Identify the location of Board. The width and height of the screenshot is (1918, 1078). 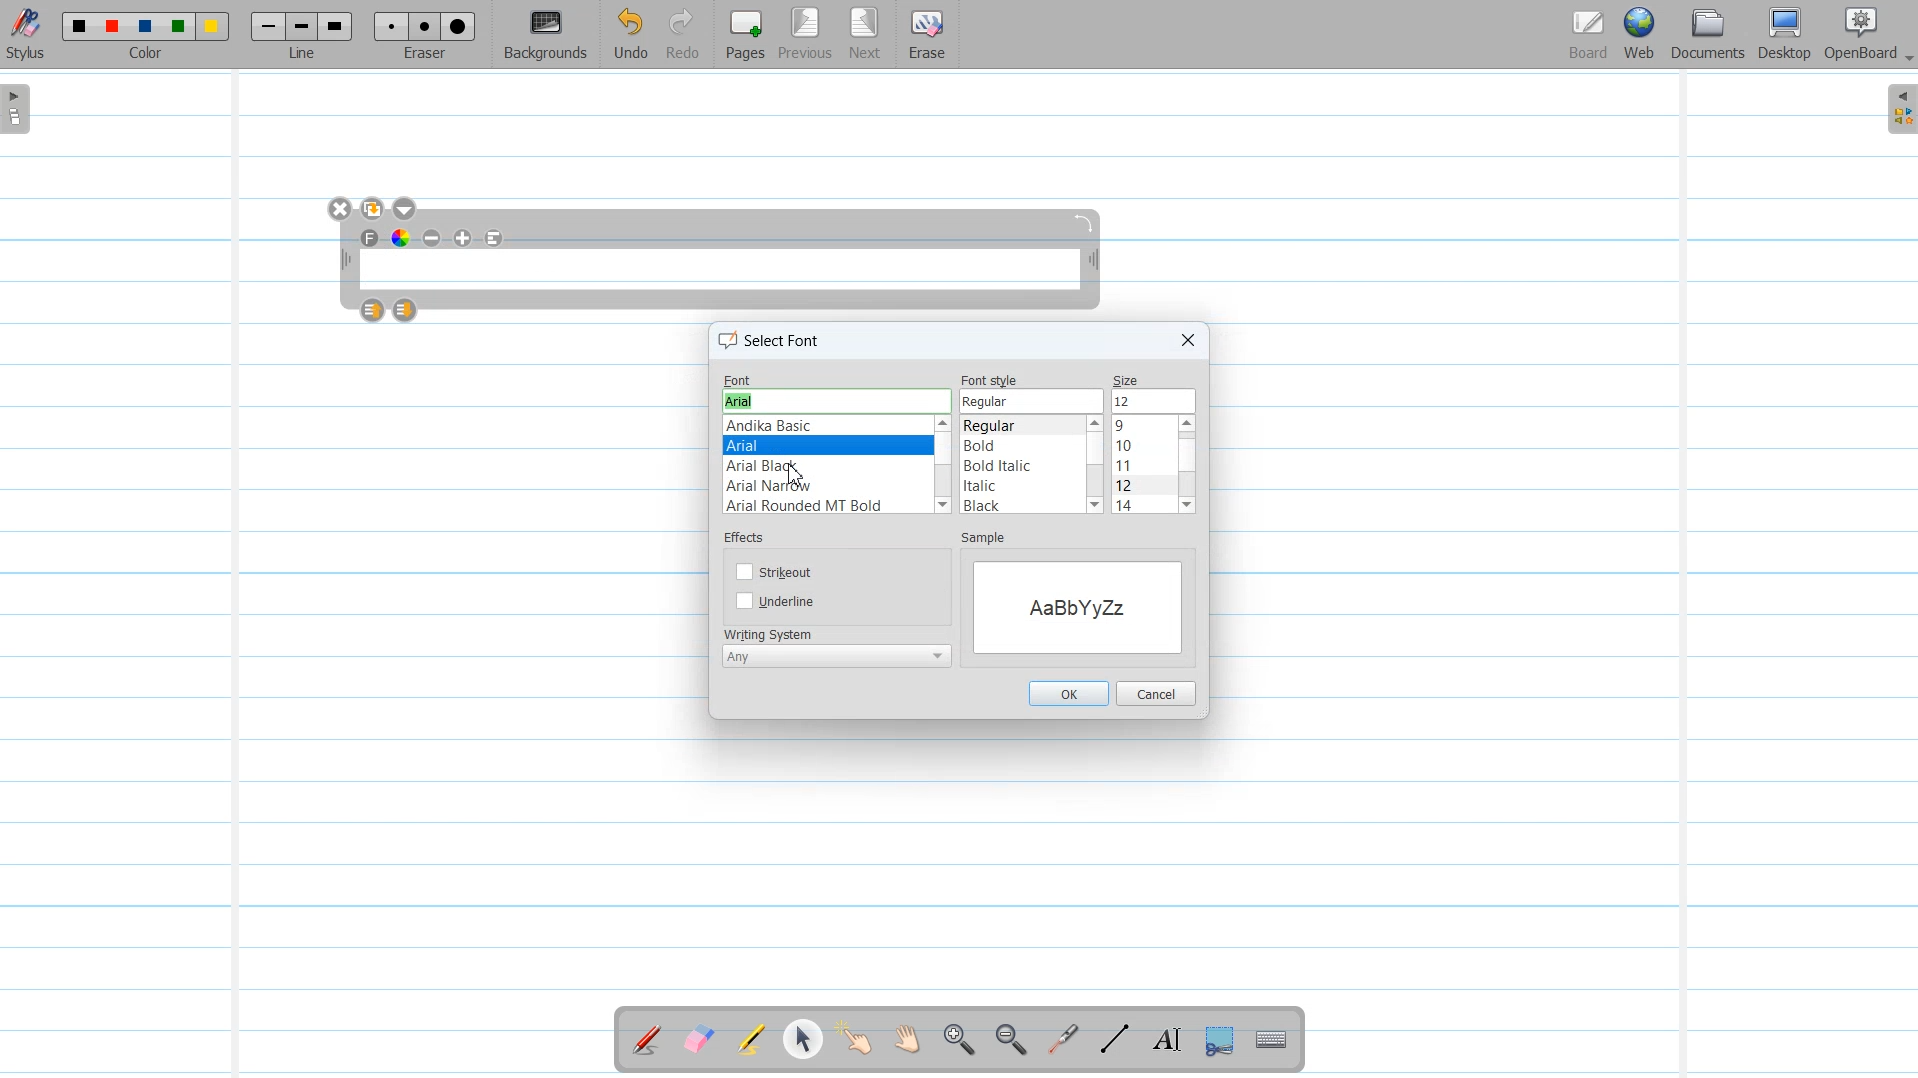
(1588, 35).